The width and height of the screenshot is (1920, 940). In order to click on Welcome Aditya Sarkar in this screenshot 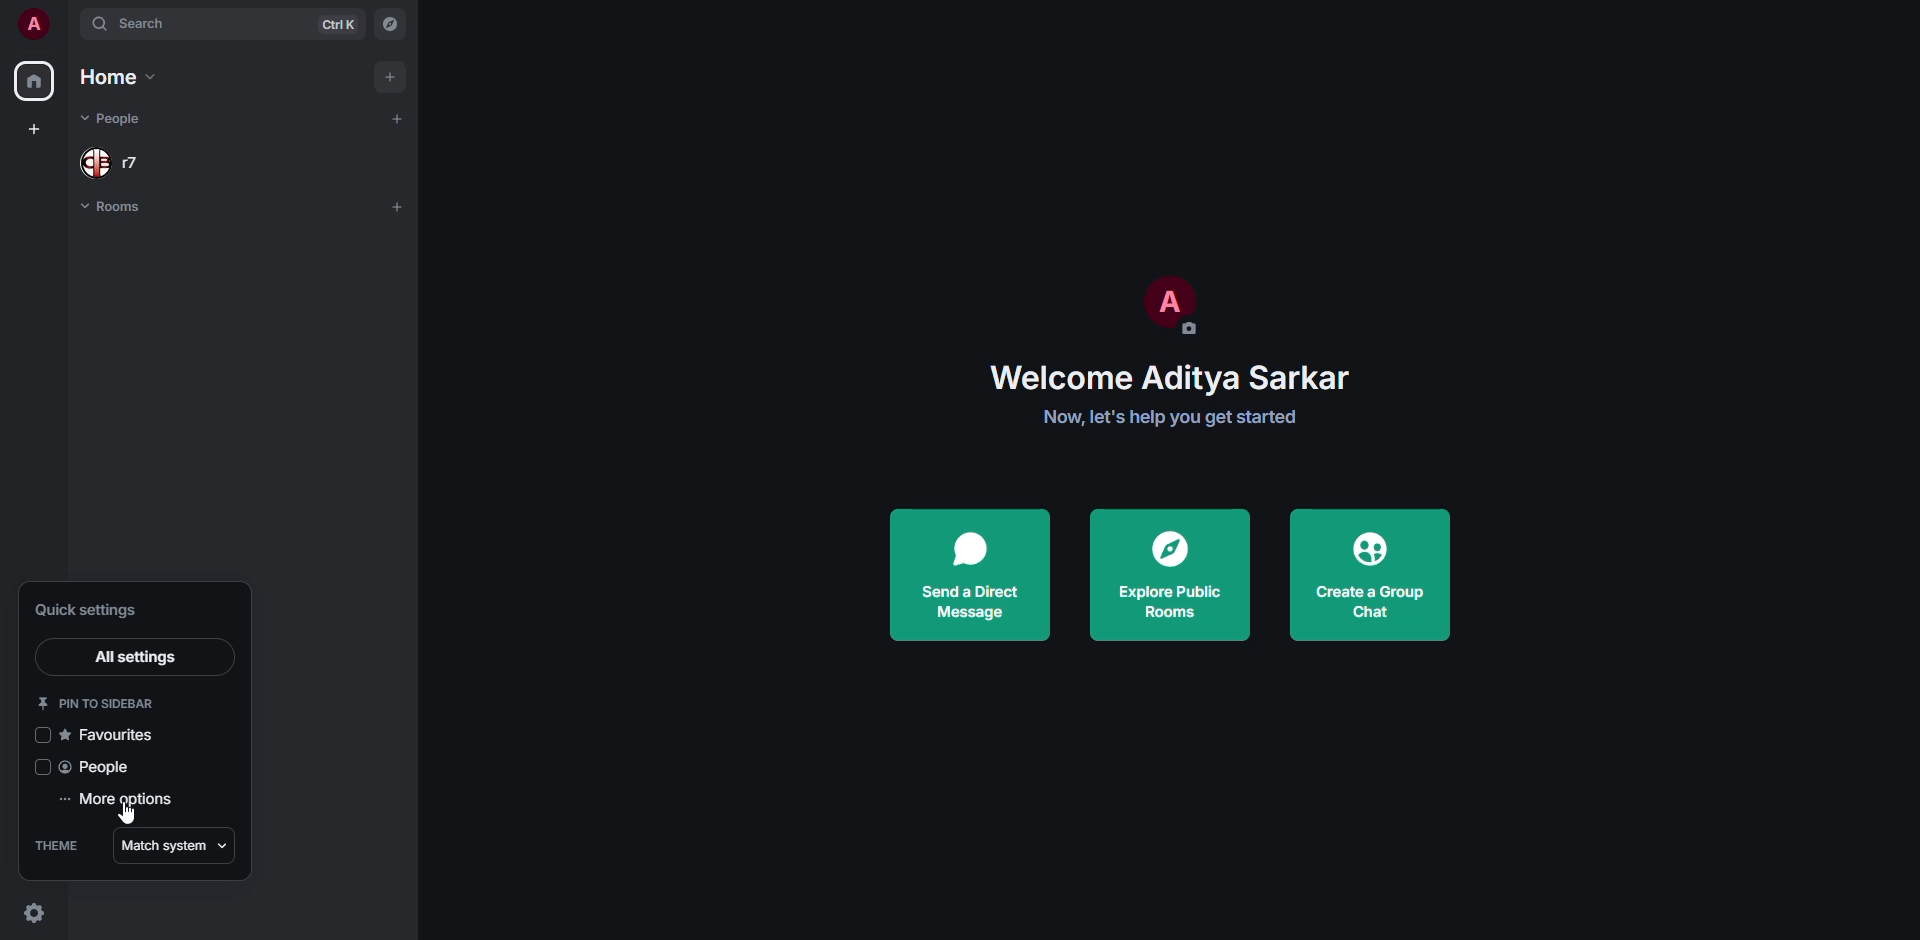, I will do `click(1166, 377)`.